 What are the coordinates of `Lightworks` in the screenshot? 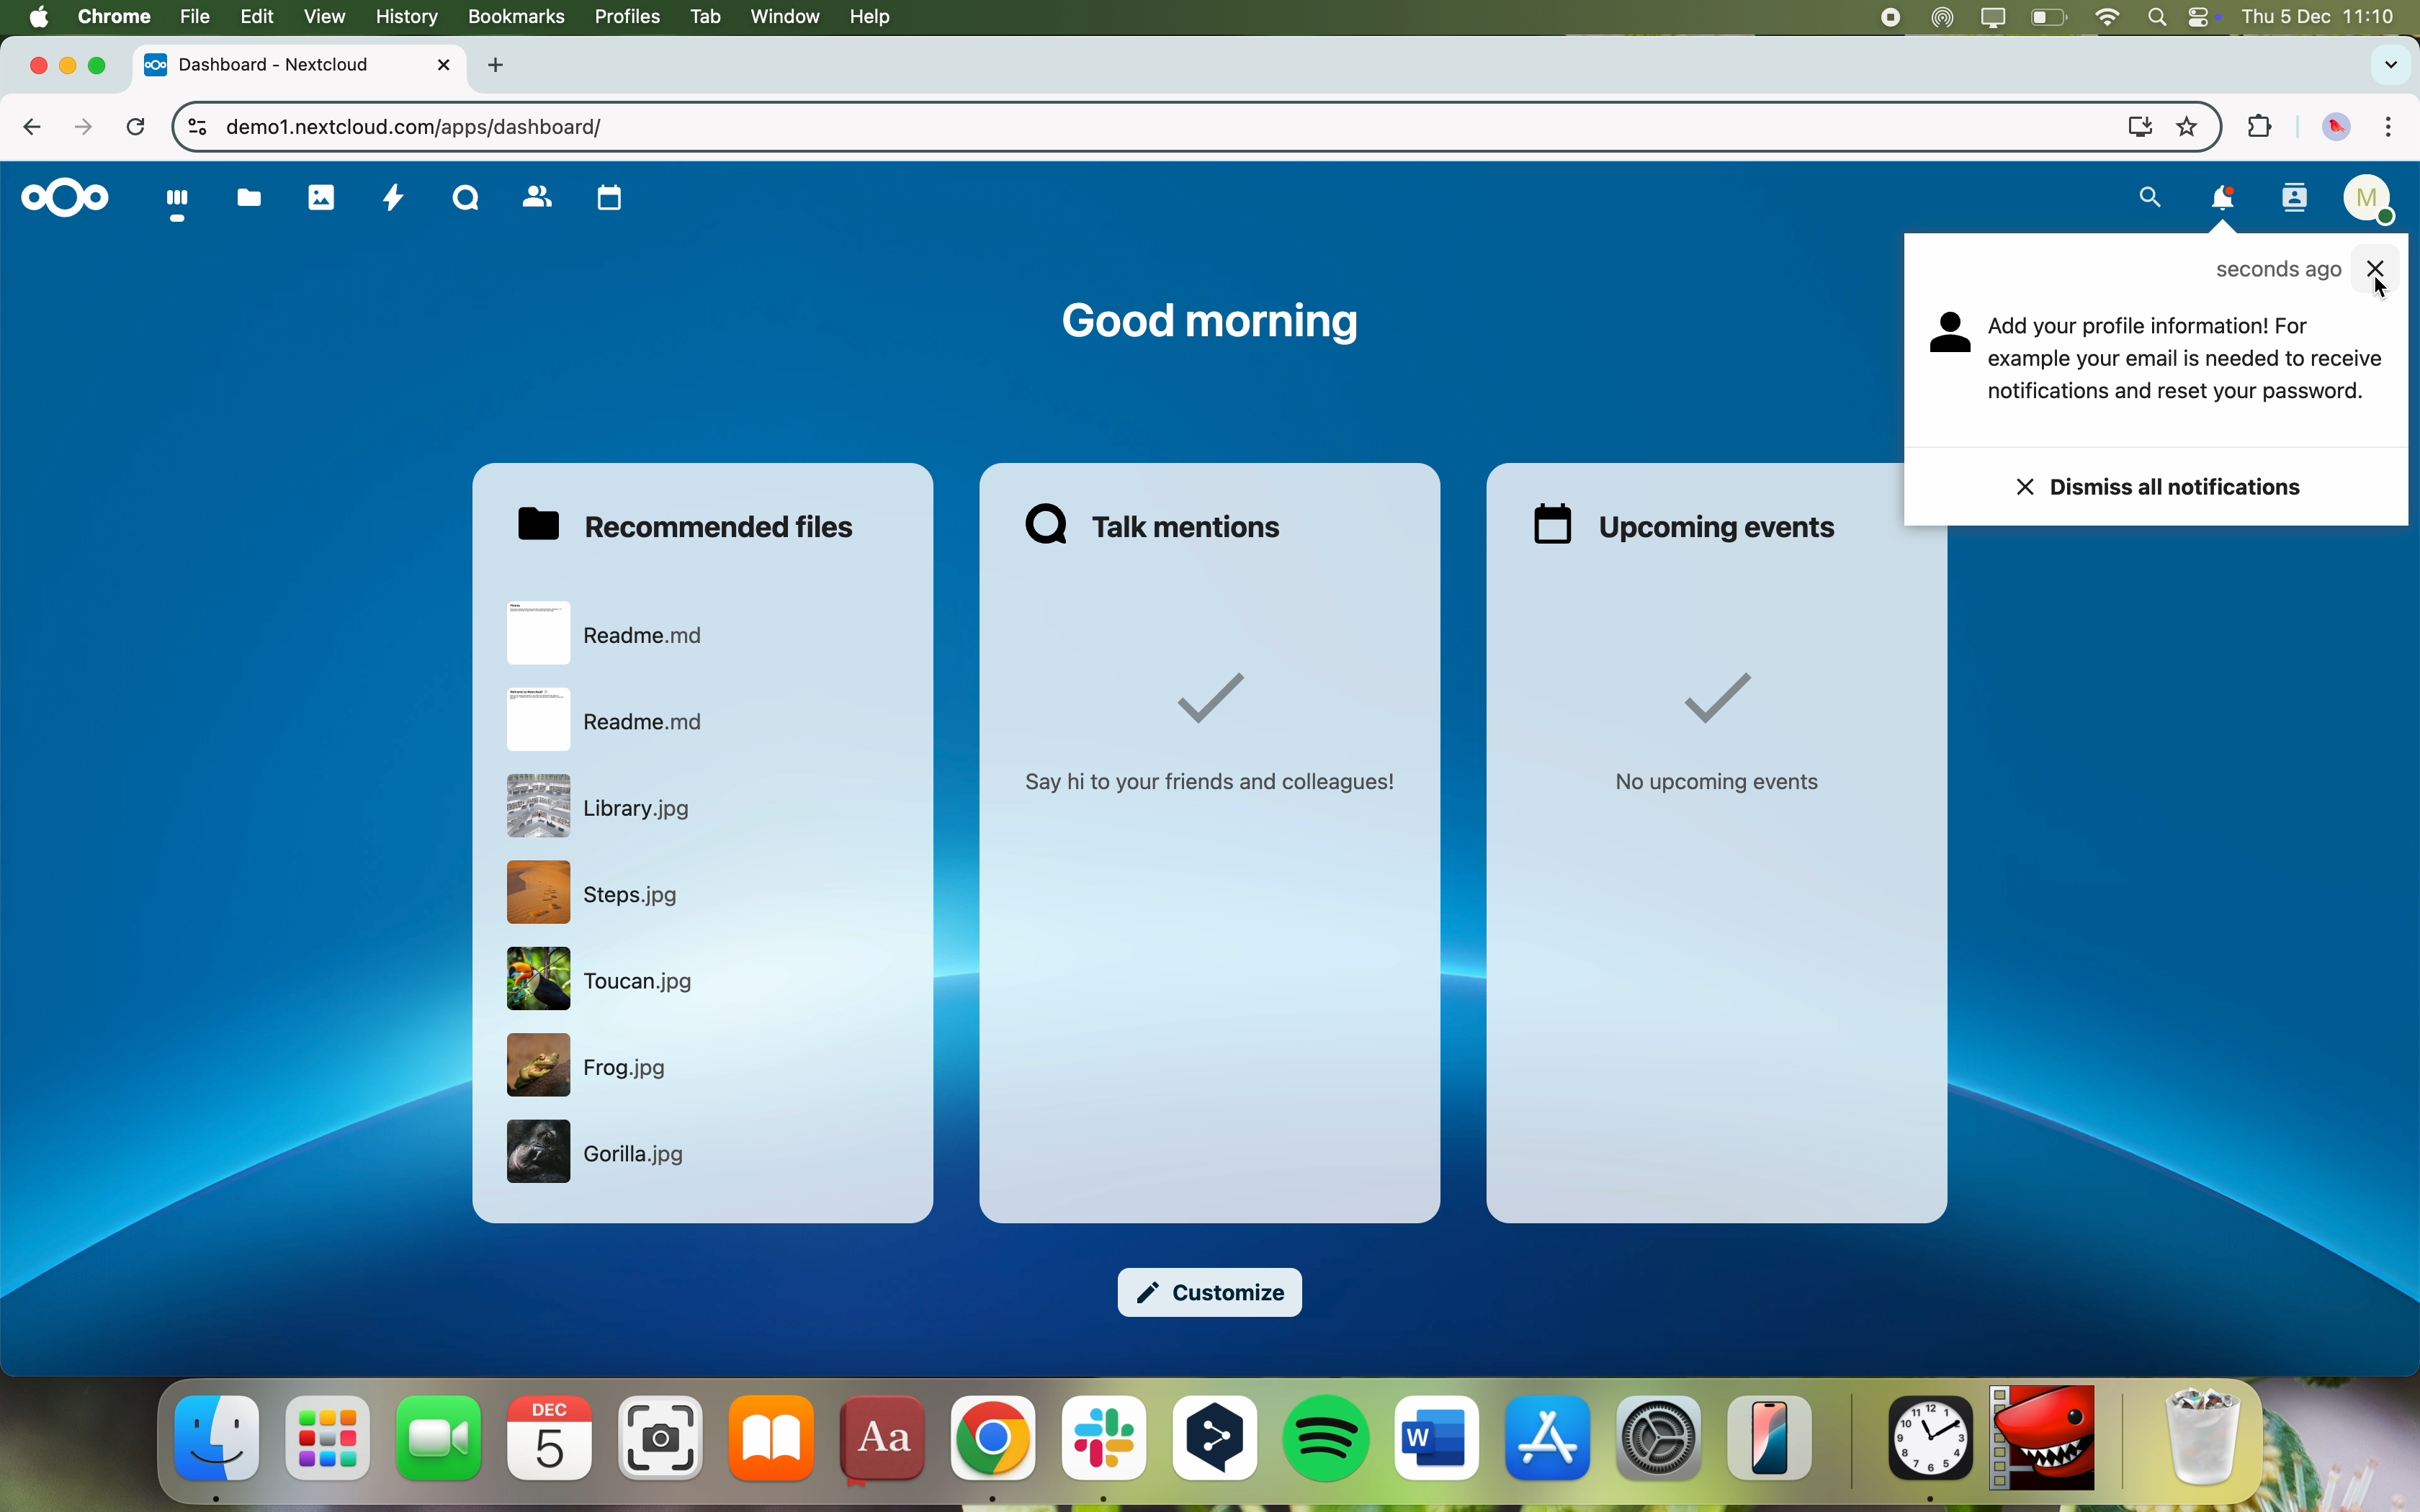 It's located at (2043, 1440).